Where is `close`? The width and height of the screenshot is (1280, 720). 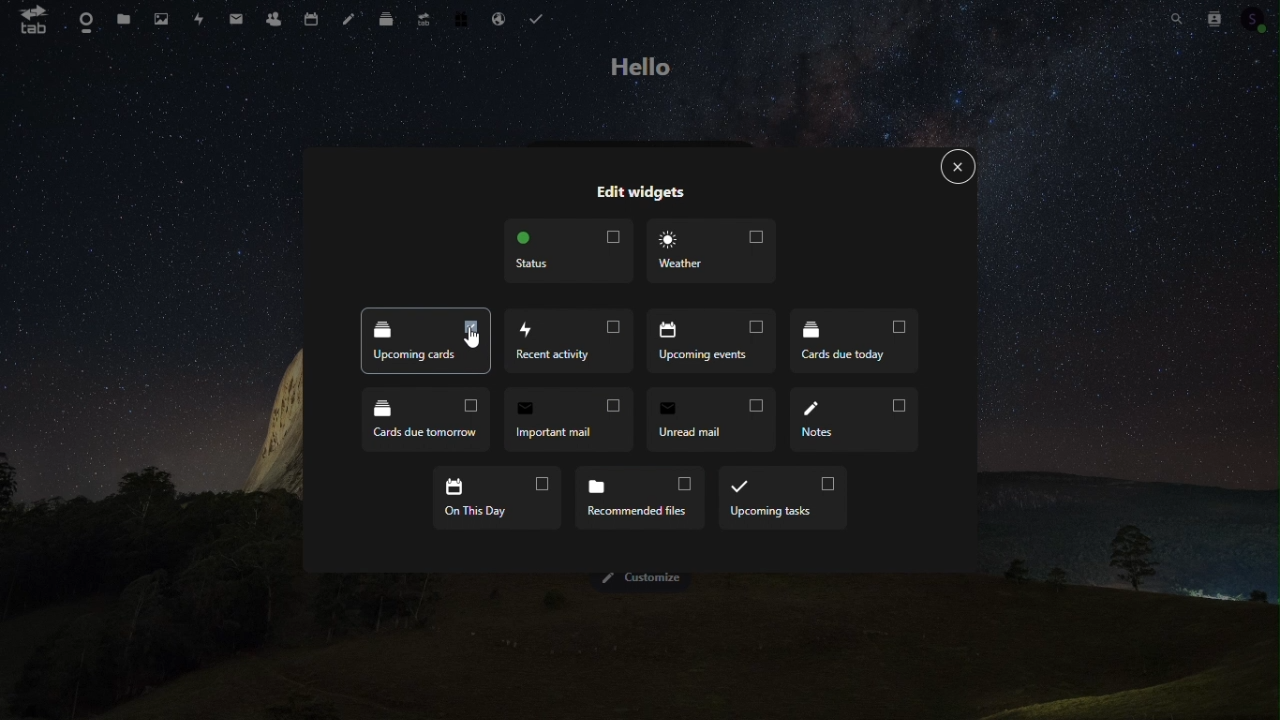
close is located at coordinates (958, 168).